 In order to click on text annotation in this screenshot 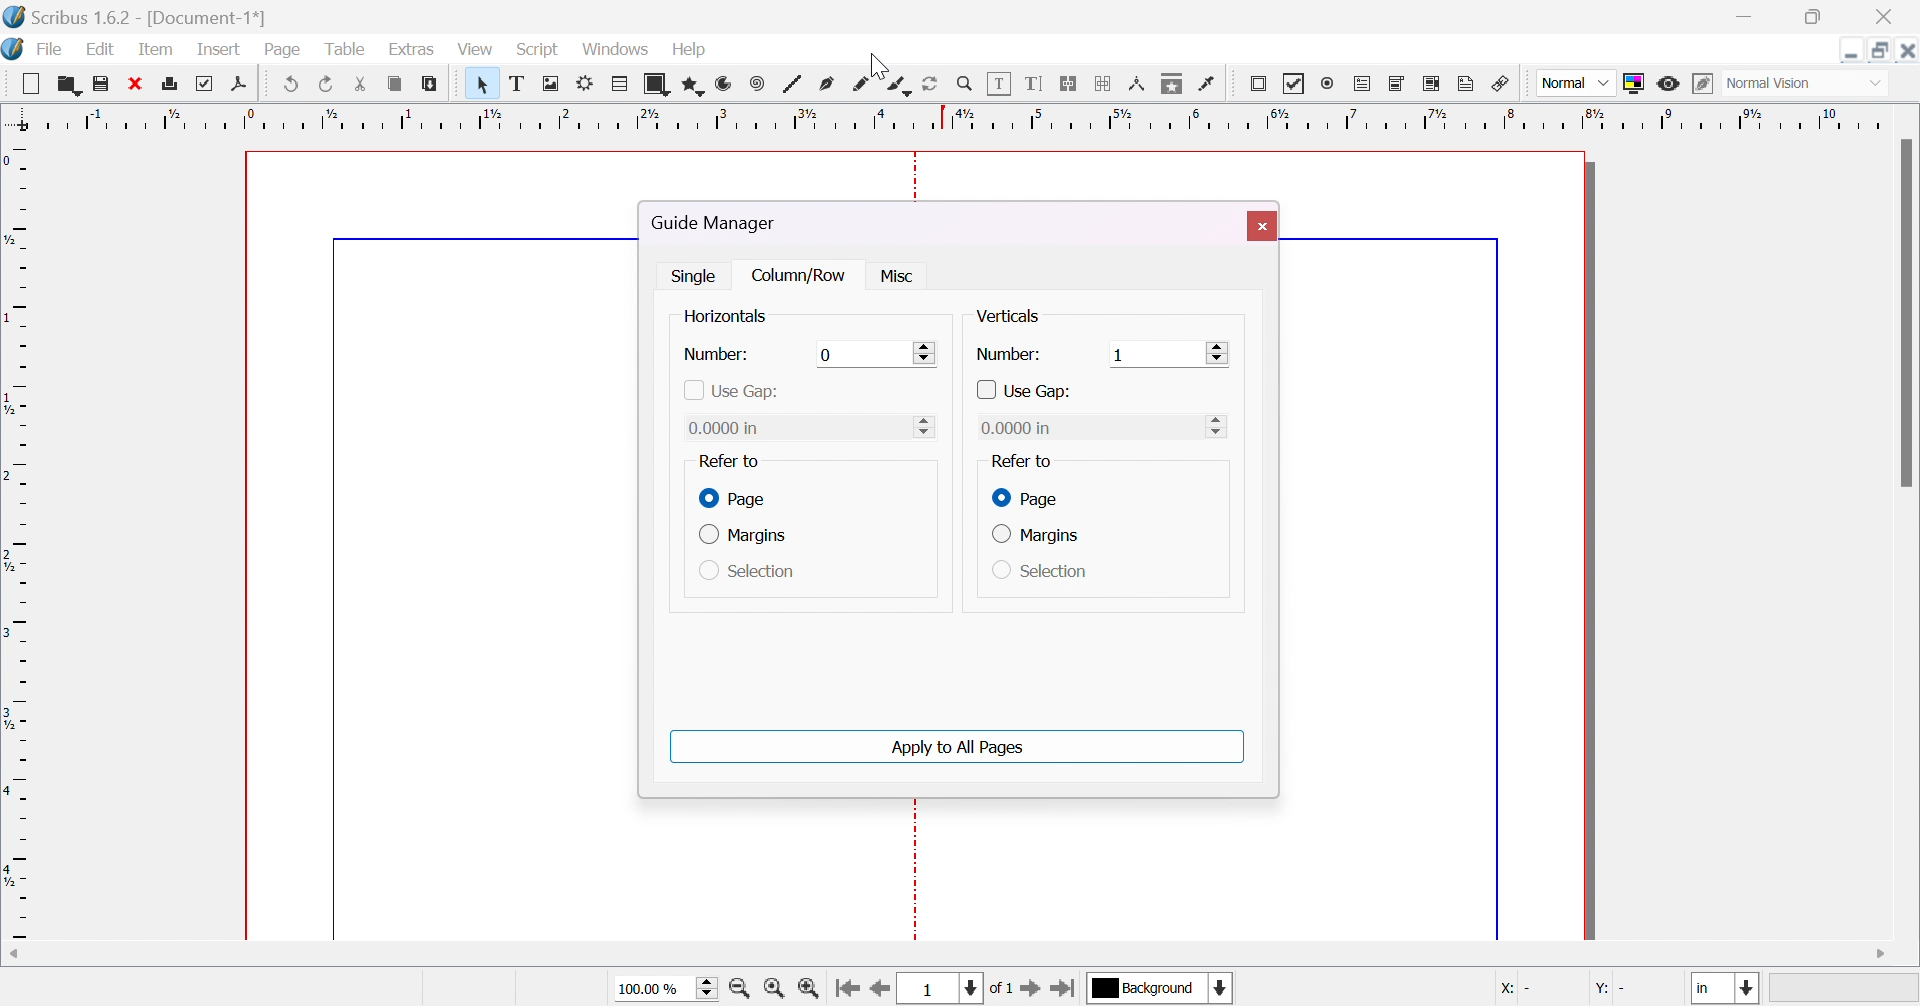, I will do `click(1470, 85)`.